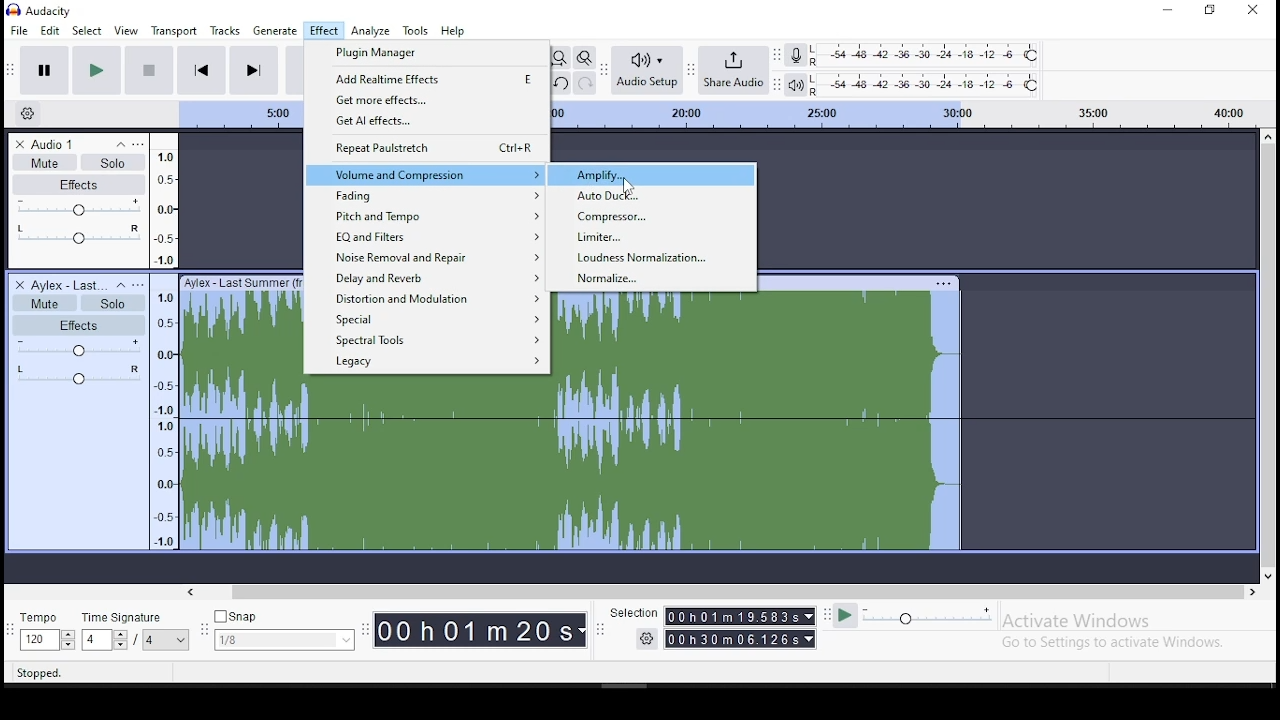  I want to click on pitch and tempo, so click(425, 217).